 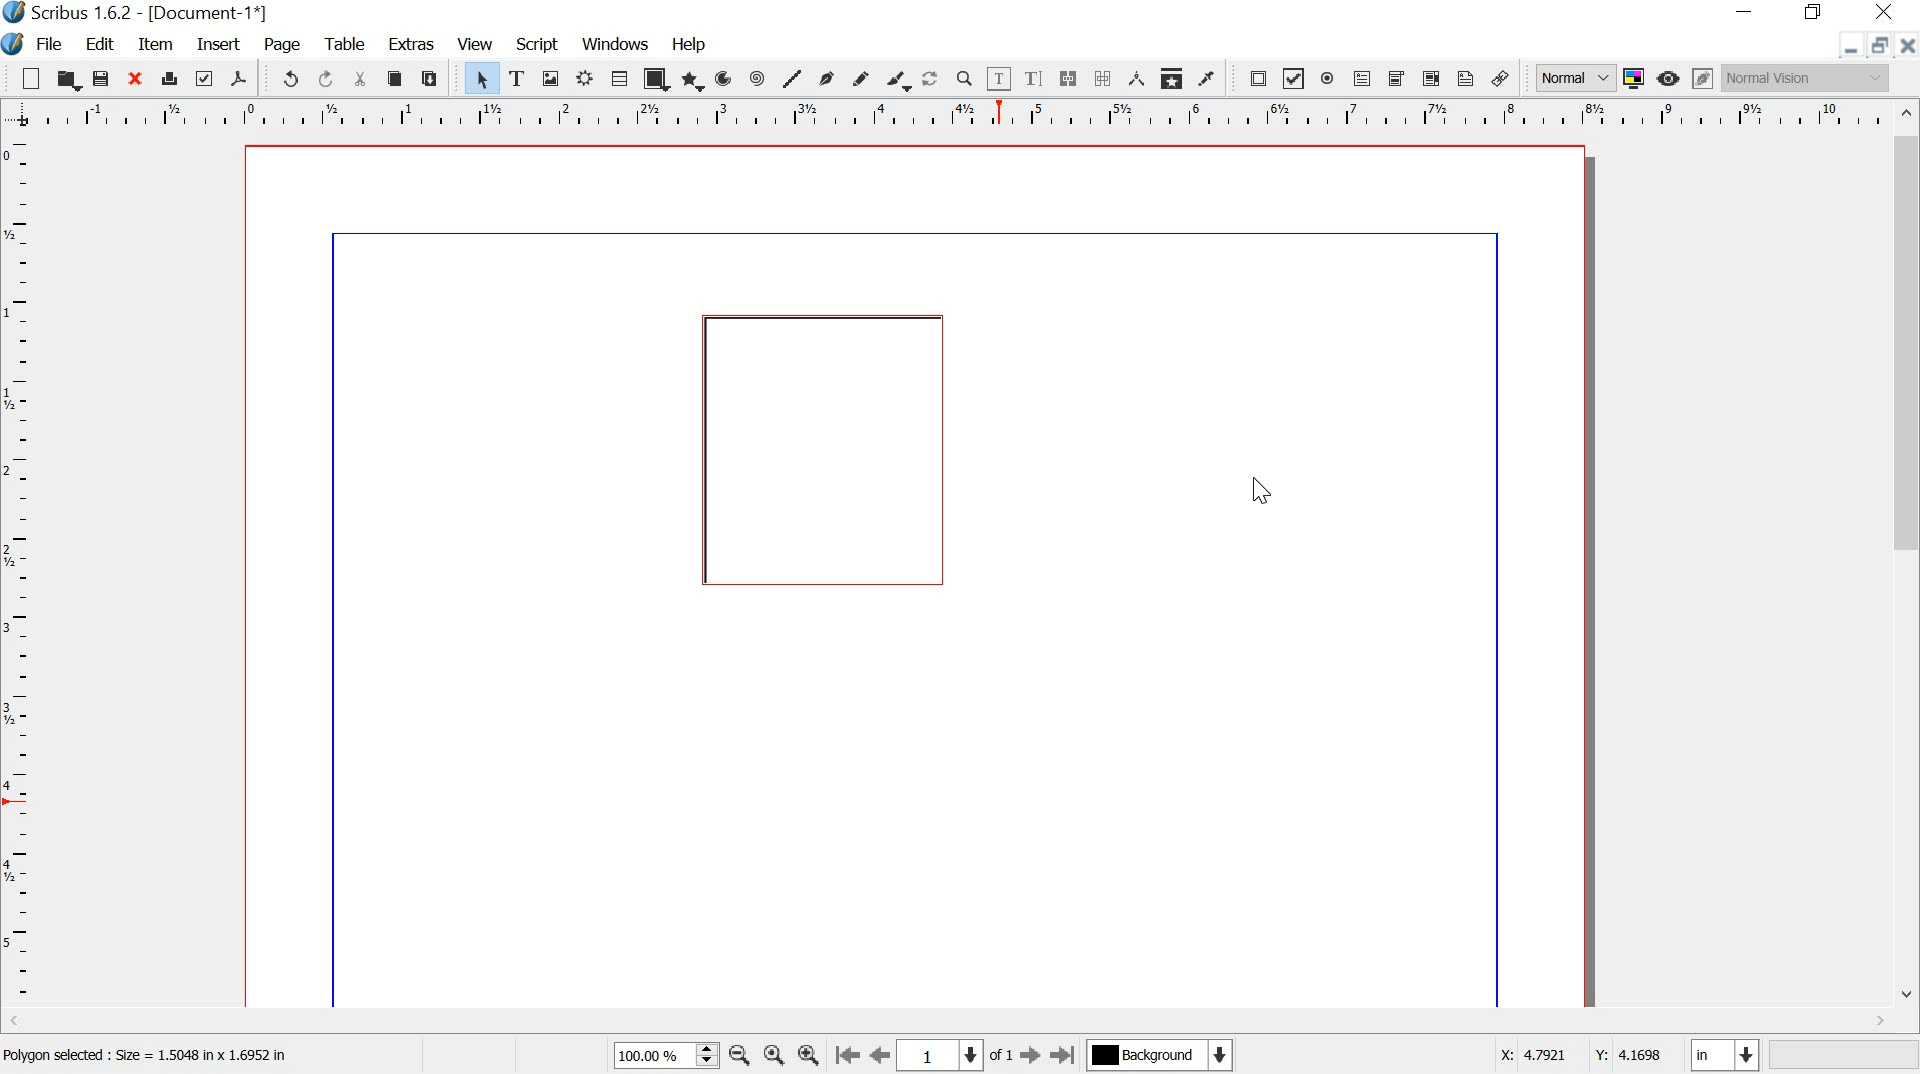 I want to click on print, so click(x=170, y=78).